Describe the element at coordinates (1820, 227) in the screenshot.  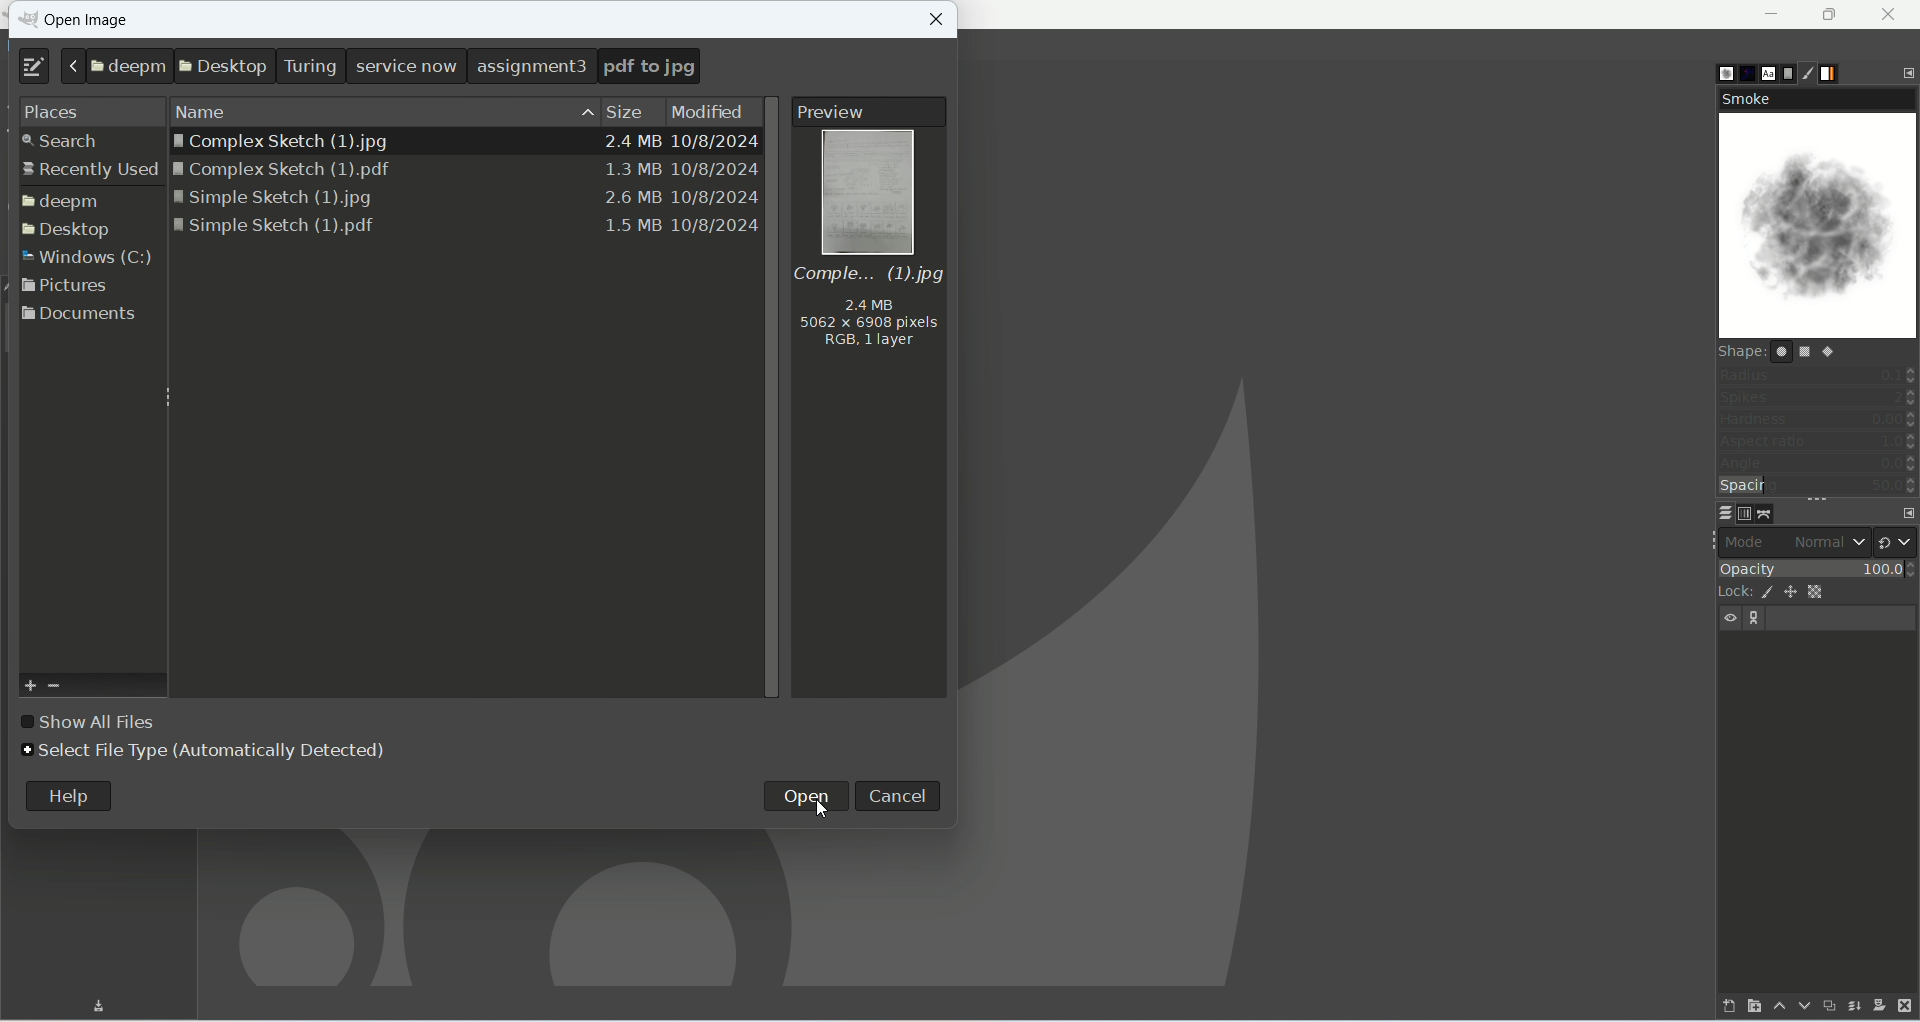
I see `smoke` at that location.